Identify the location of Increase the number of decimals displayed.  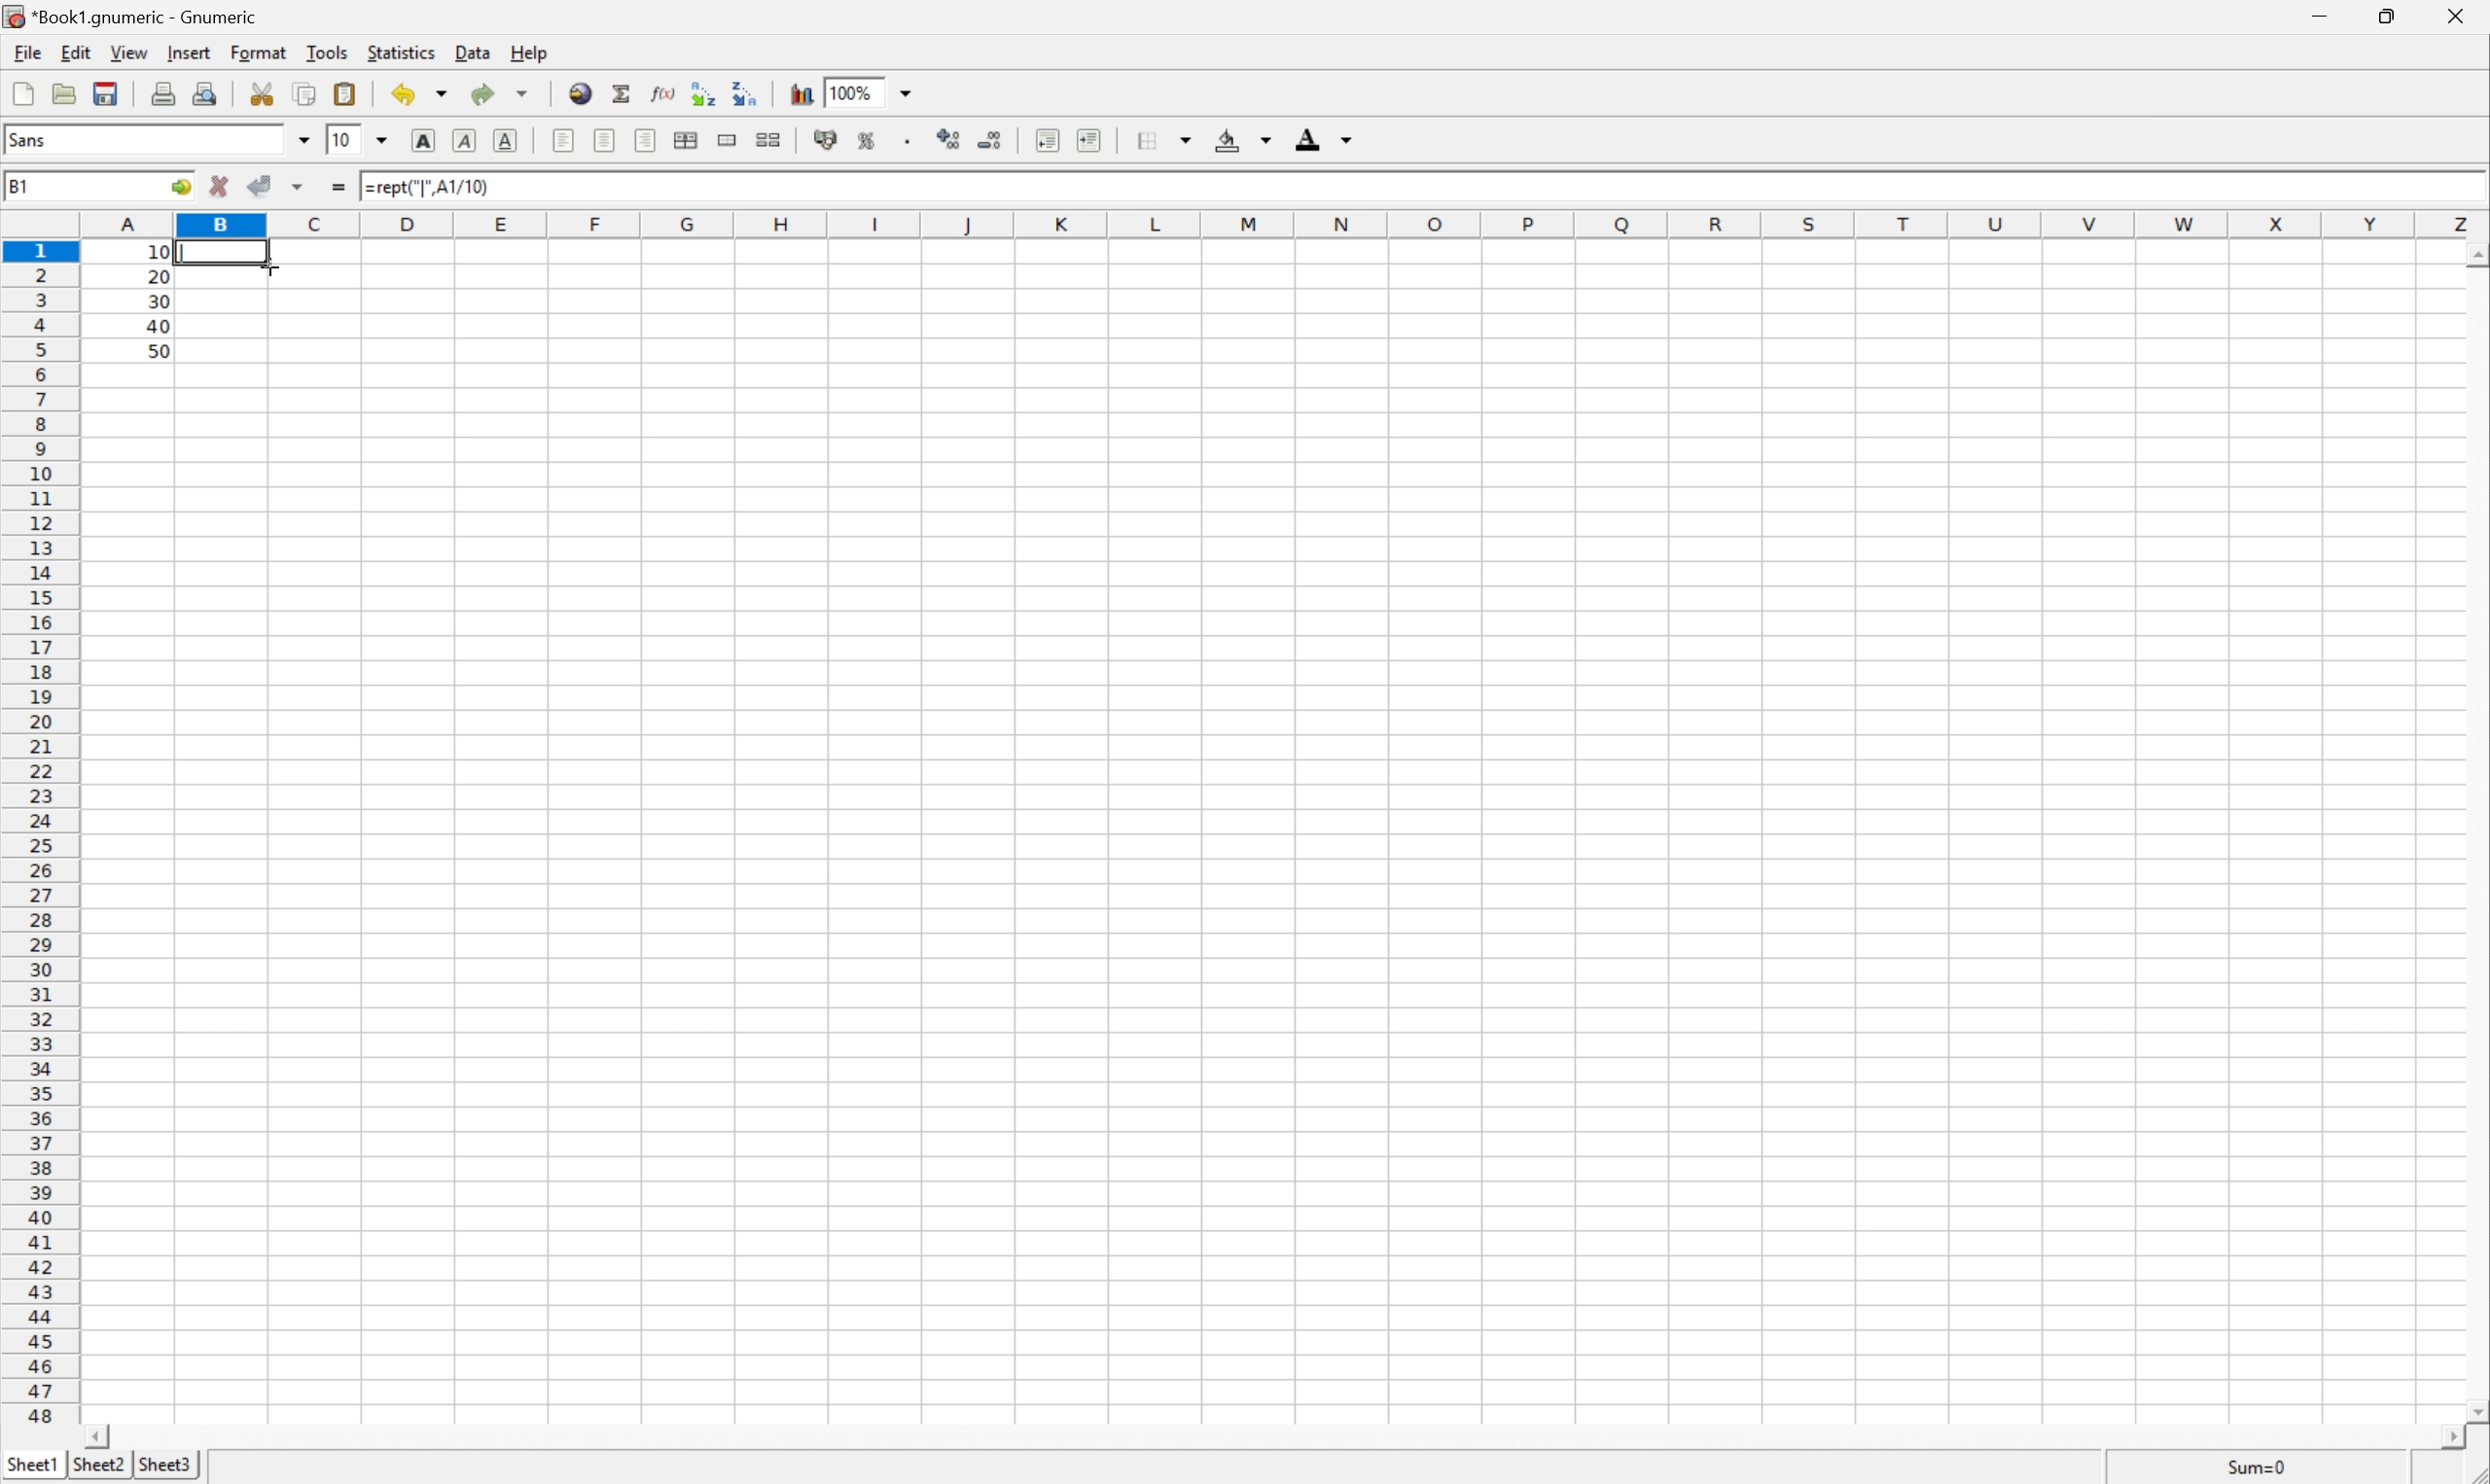
(946, 137).